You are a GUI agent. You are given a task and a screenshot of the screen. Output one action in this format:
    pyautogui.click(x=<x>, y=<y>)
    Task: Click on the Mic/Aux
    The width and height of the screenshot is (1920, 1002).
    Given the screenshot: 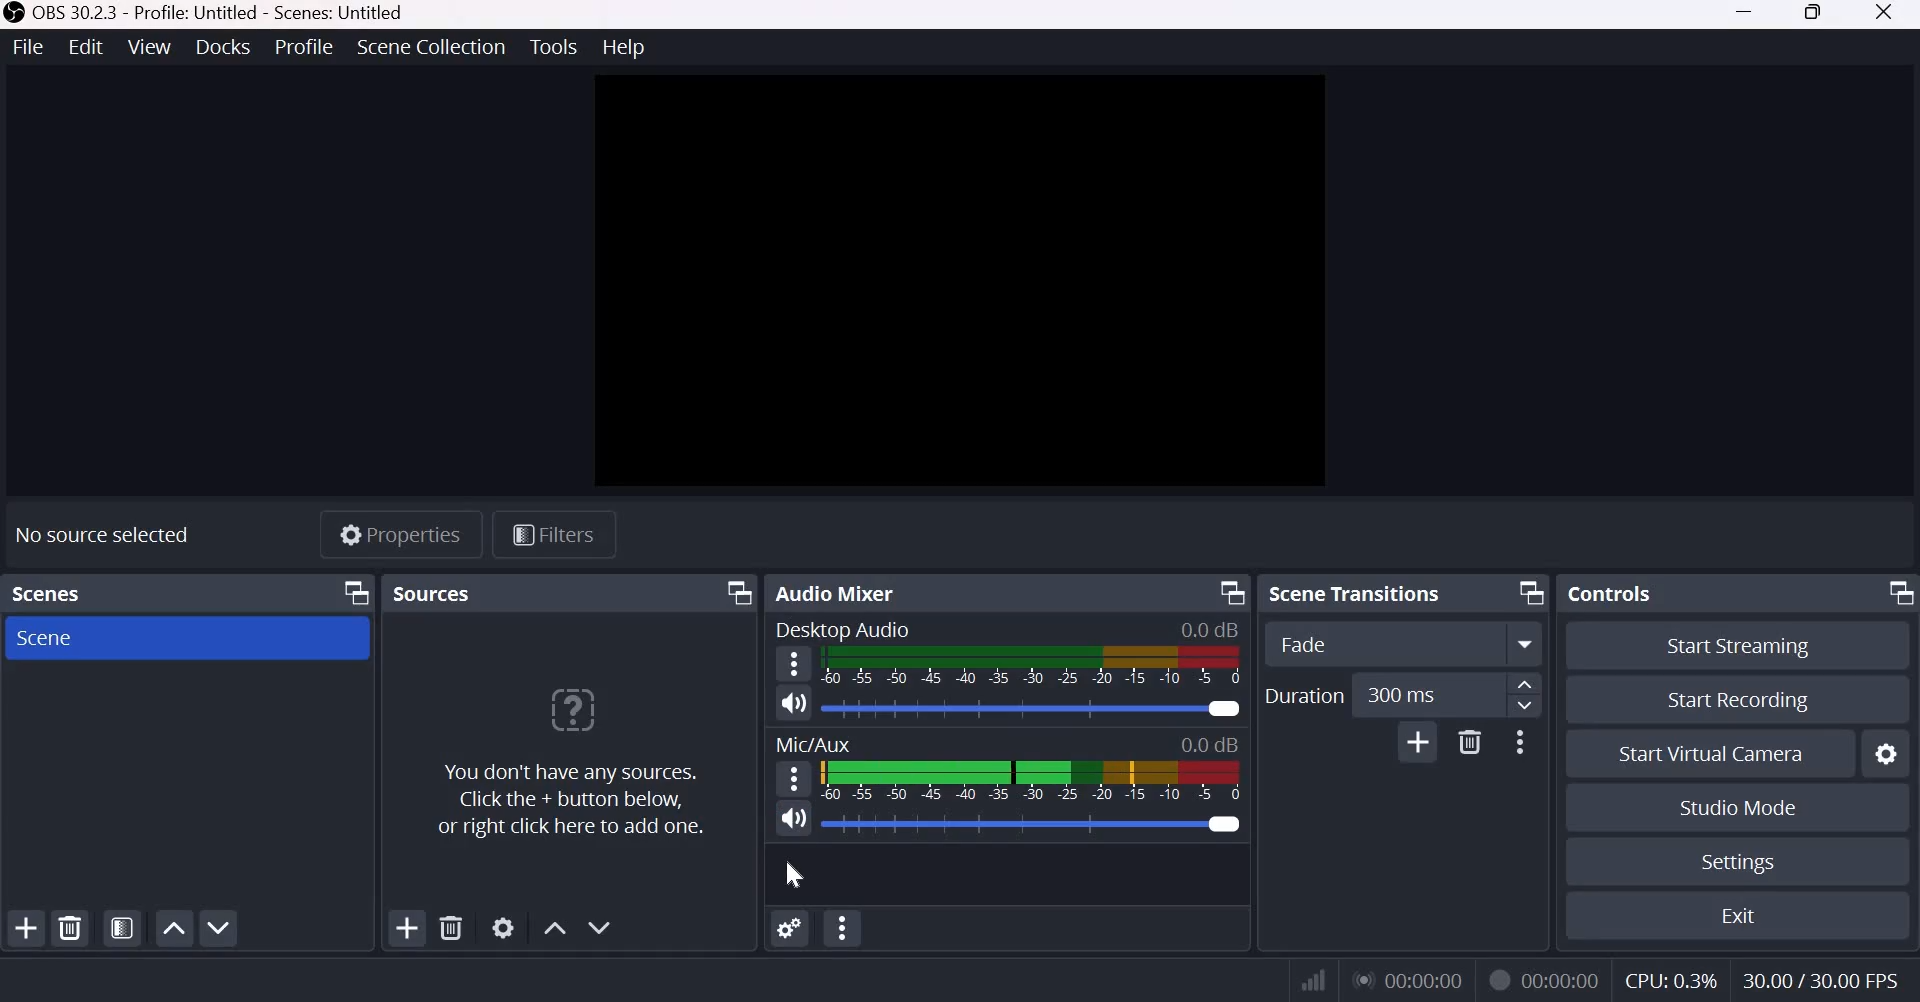 What is the action you would take?
    pyautogui.click(x=812, y=745)
    